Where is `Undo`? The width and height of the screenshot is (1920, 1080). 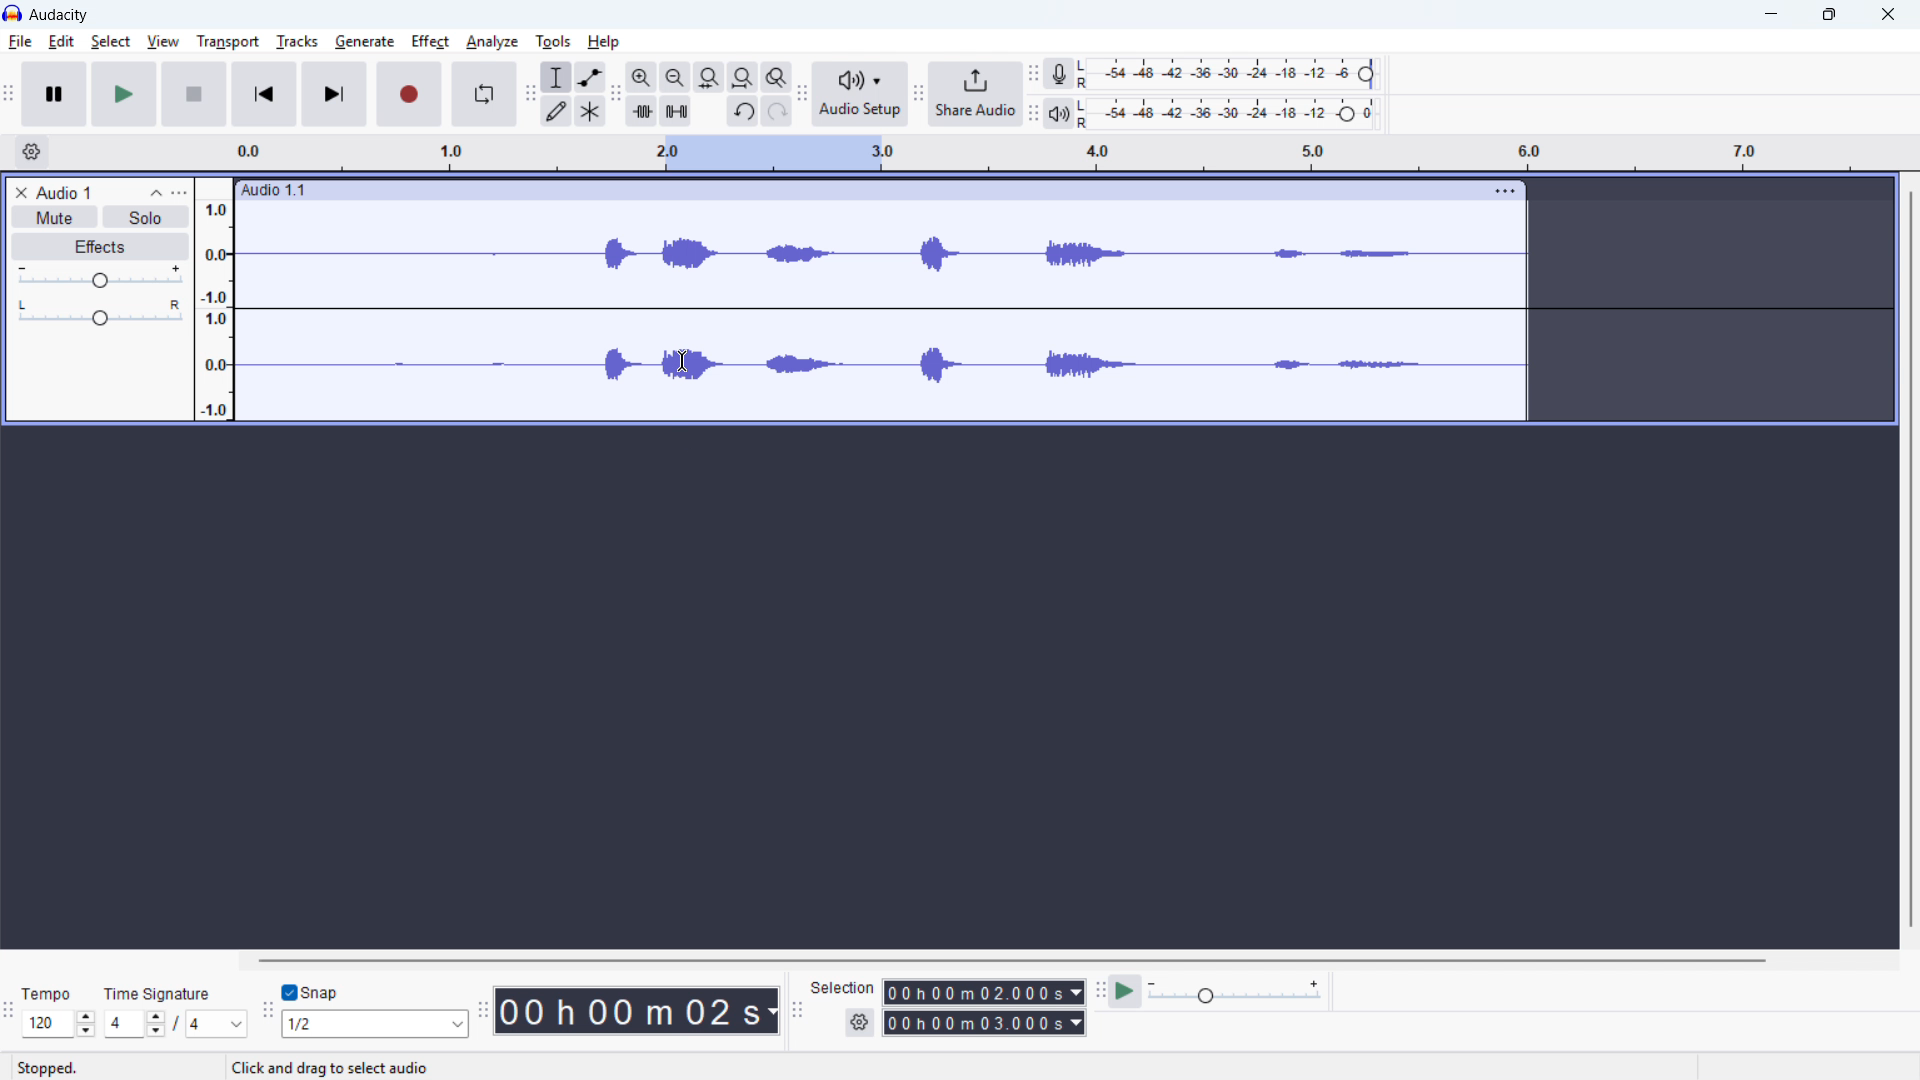
Undo is located at coordinates (743, 111).